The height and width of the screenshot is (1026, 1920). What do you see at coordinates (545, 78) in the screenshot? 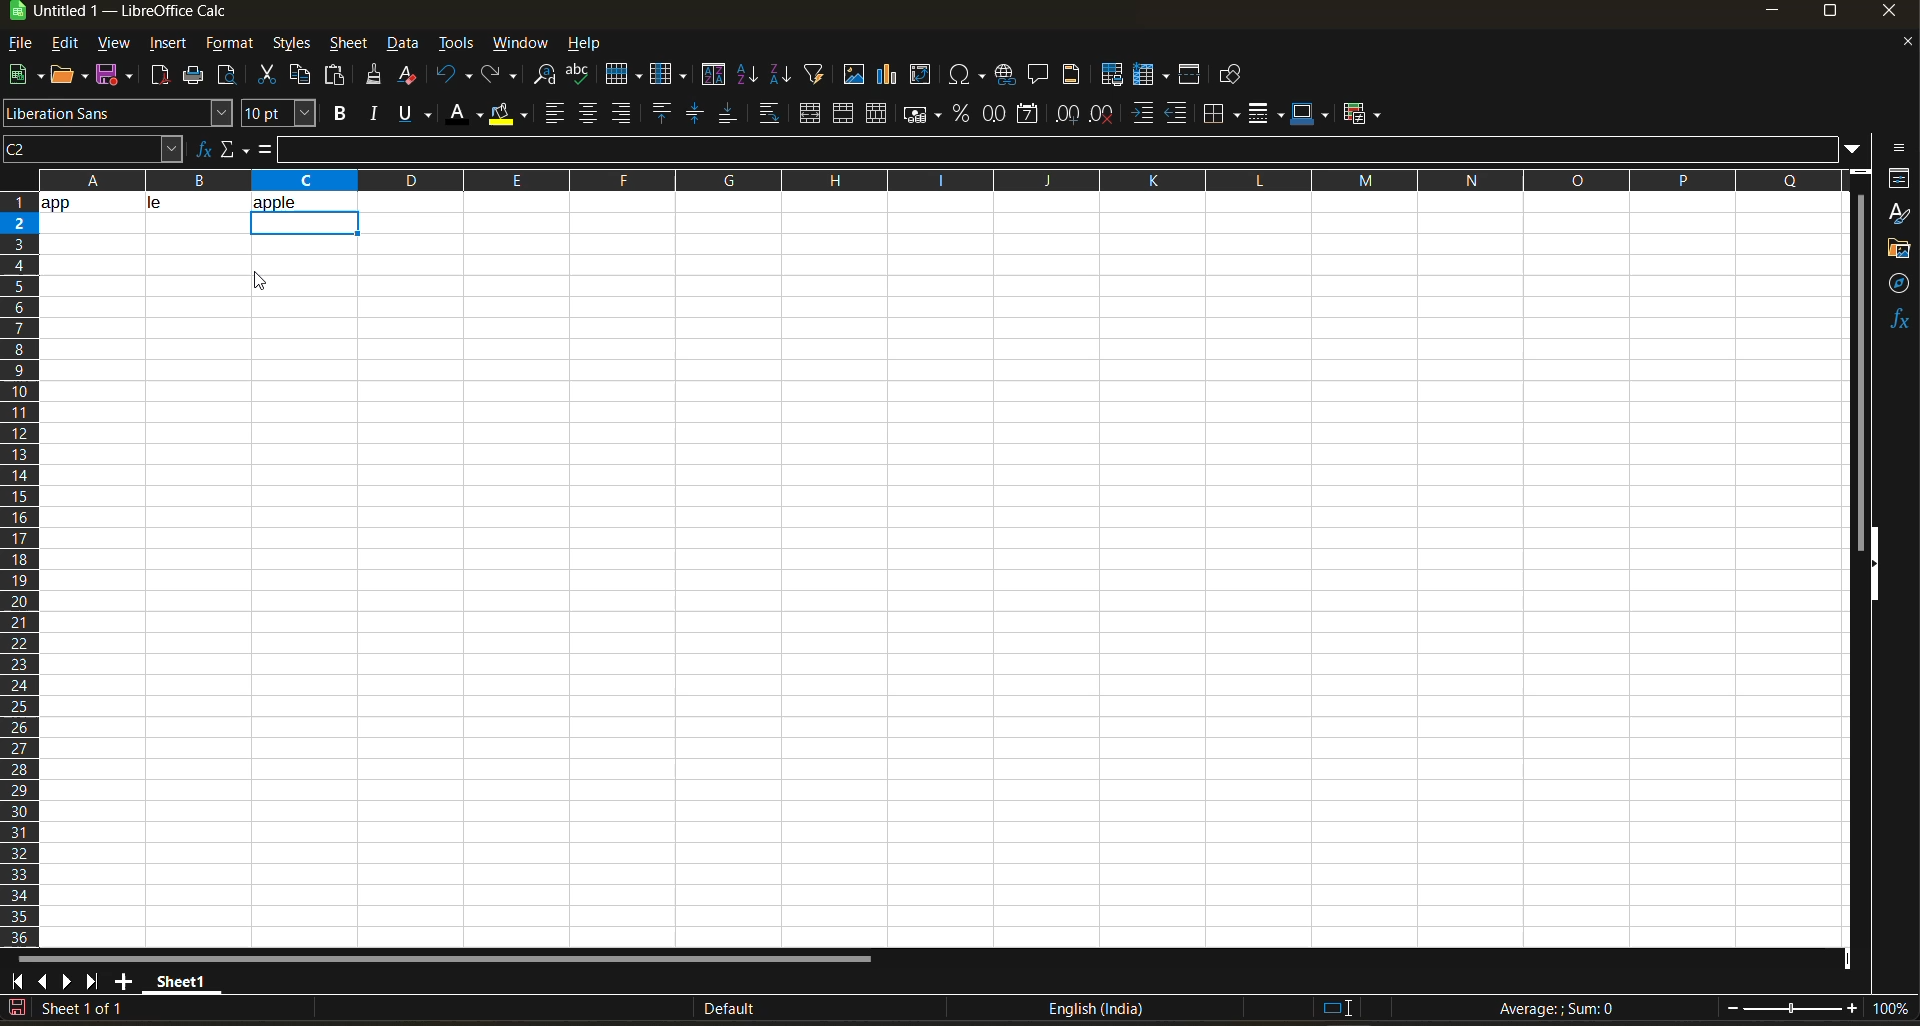
I see `find and replace` at bounding box center [545, 78].